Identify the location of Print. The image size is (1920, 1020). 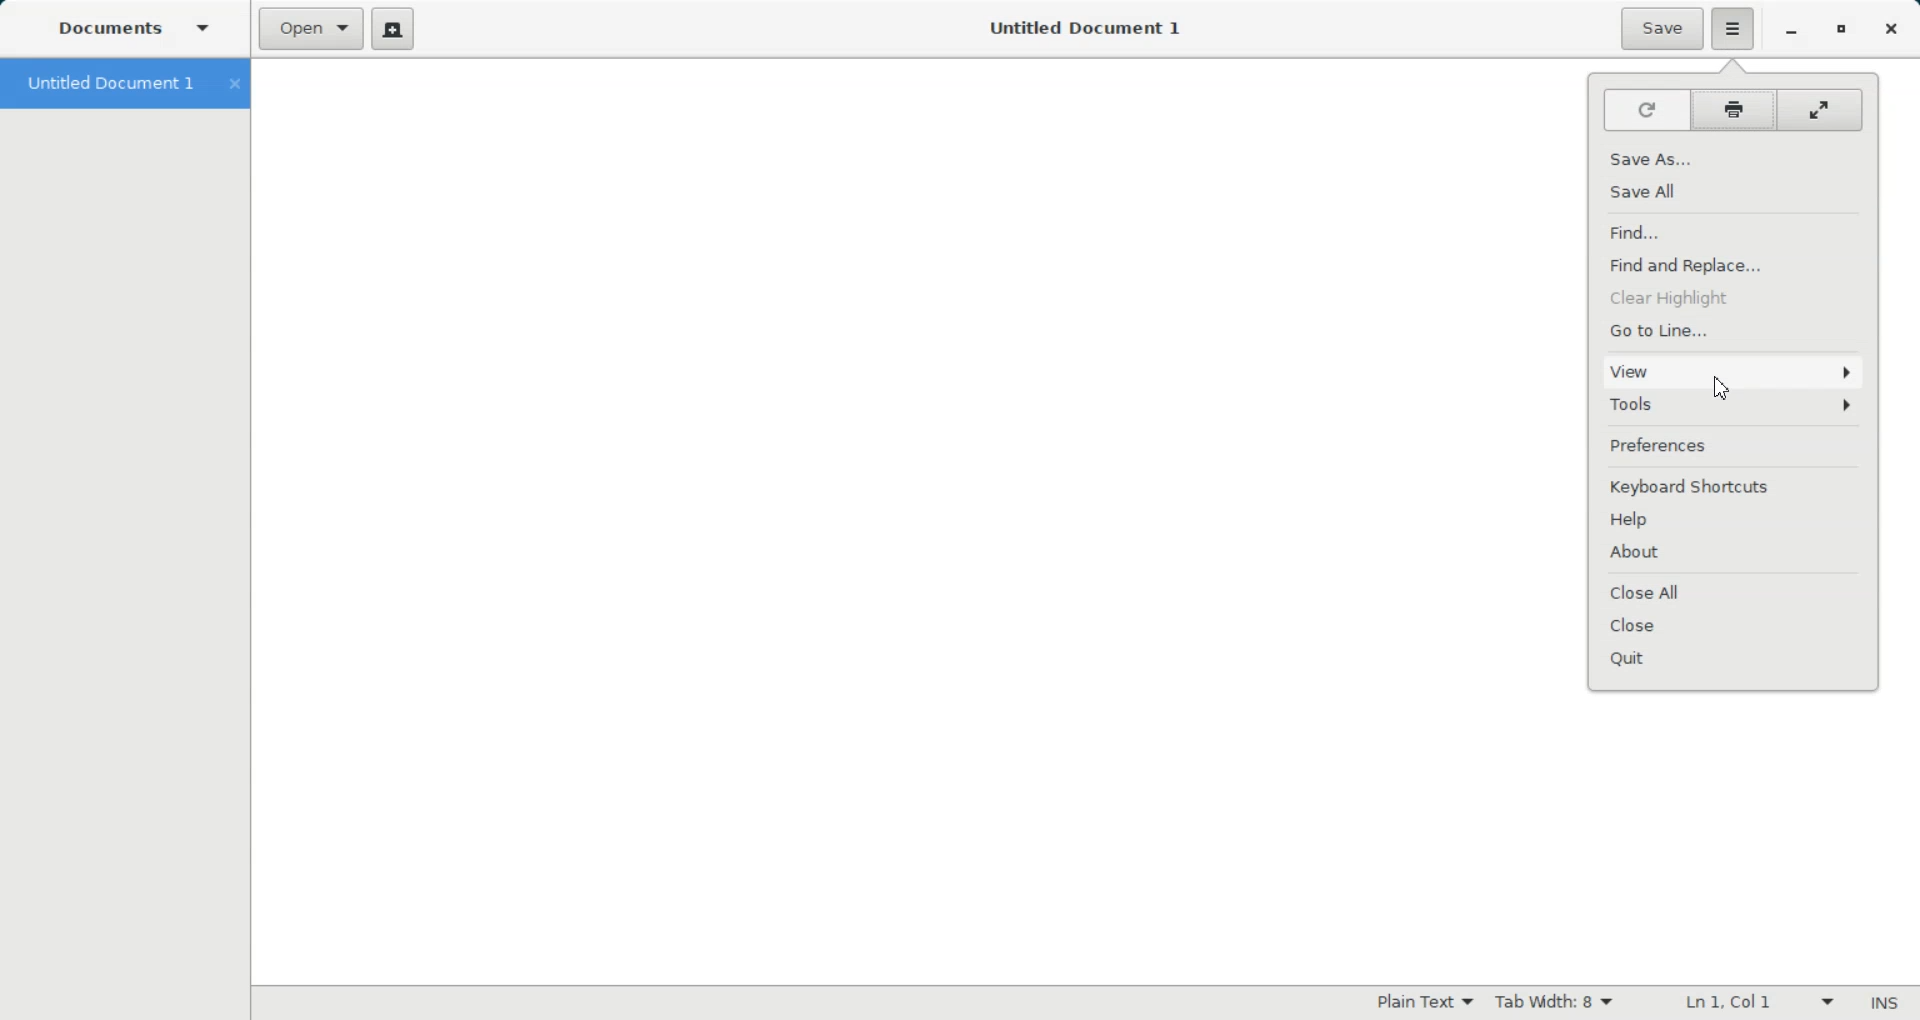
(1733, 110).